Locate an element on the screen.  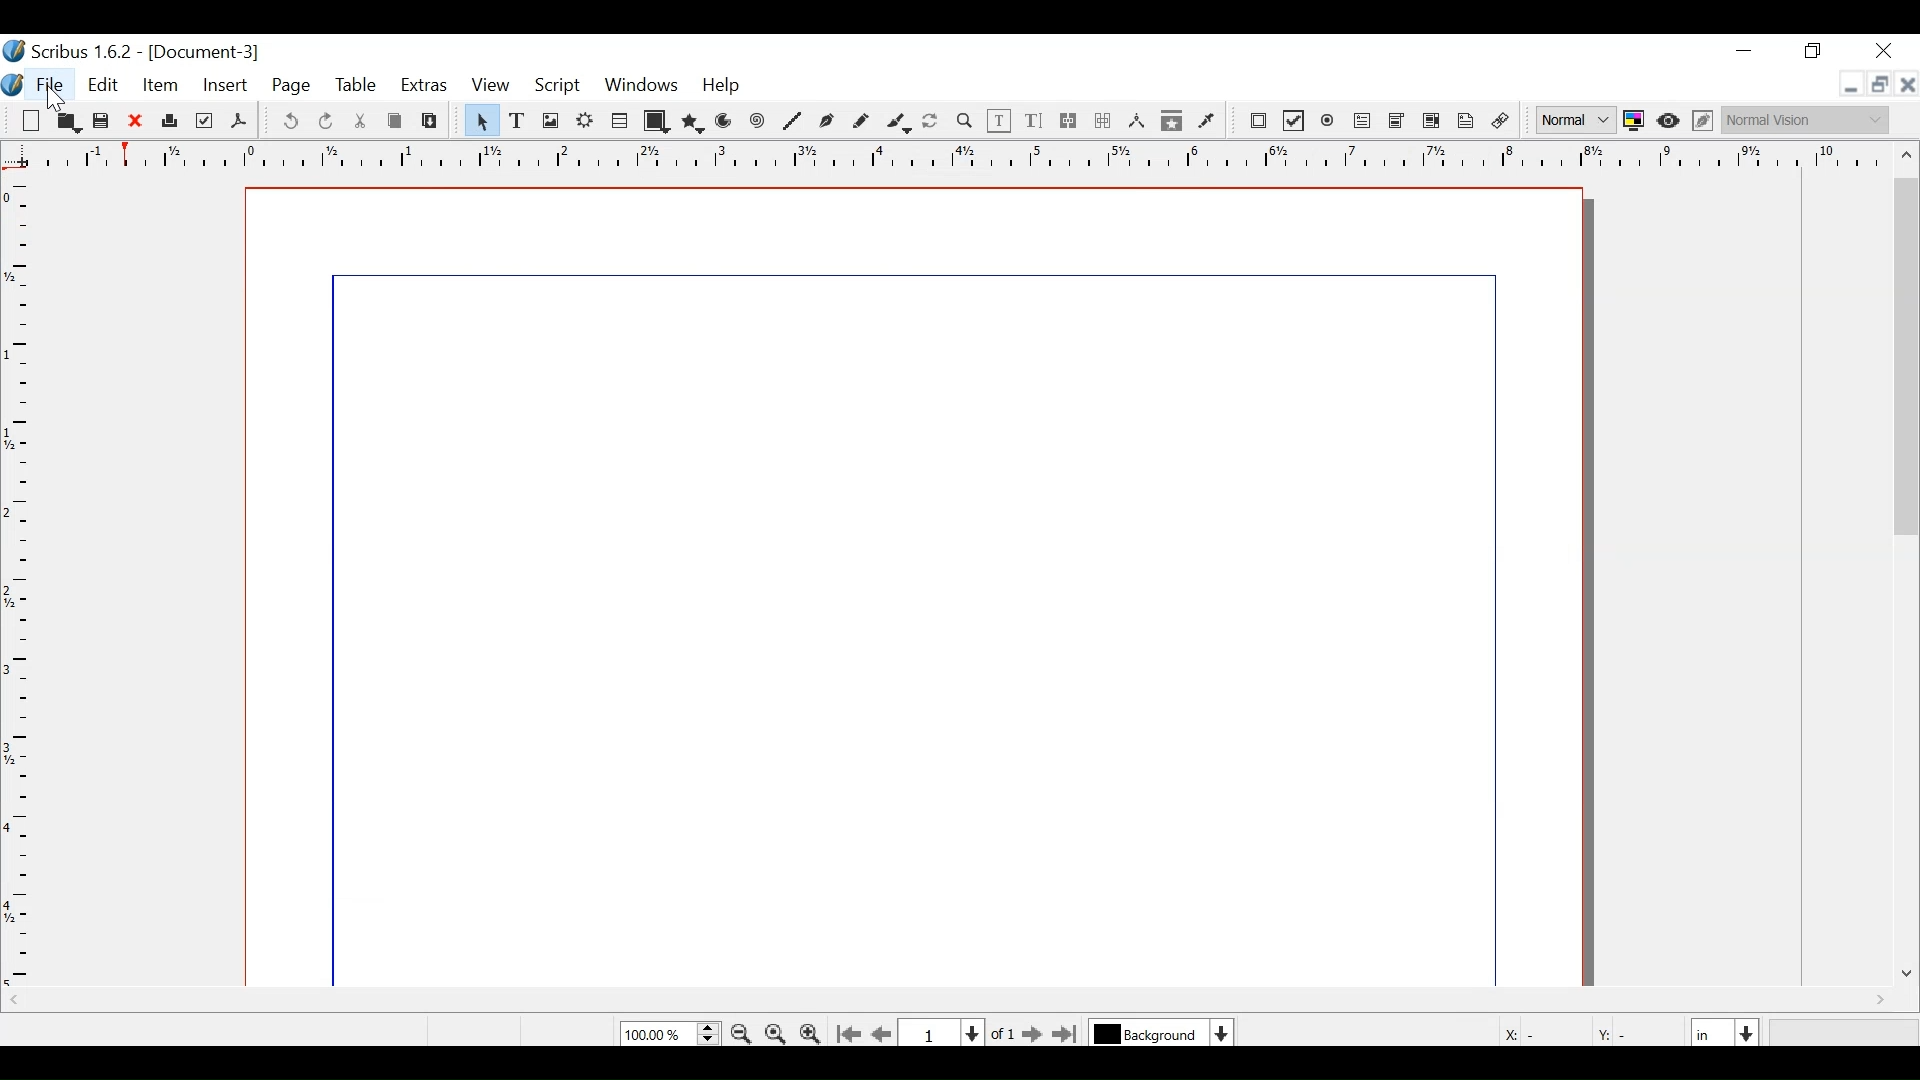
Render Frame is located at coordinates (585, 120).